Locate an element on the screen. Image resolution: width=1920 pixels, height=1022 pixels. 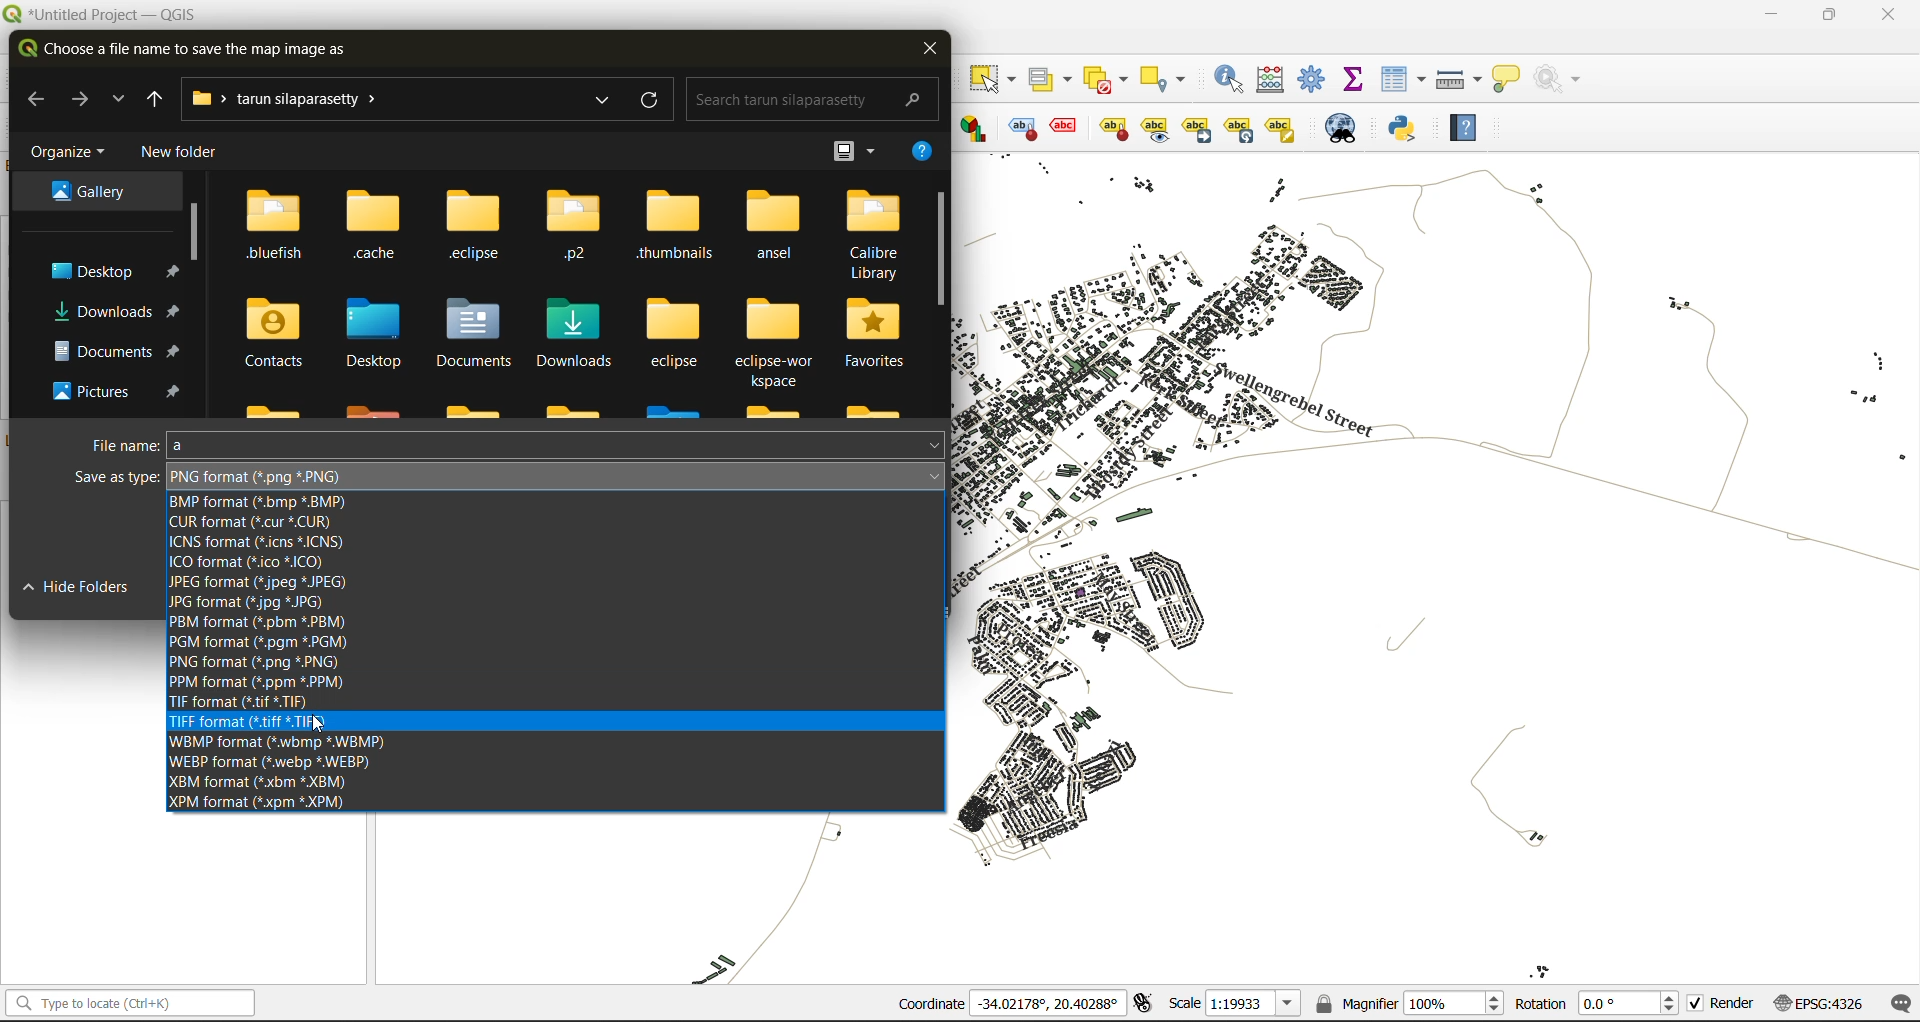
back is located at coordinates (36, 97).